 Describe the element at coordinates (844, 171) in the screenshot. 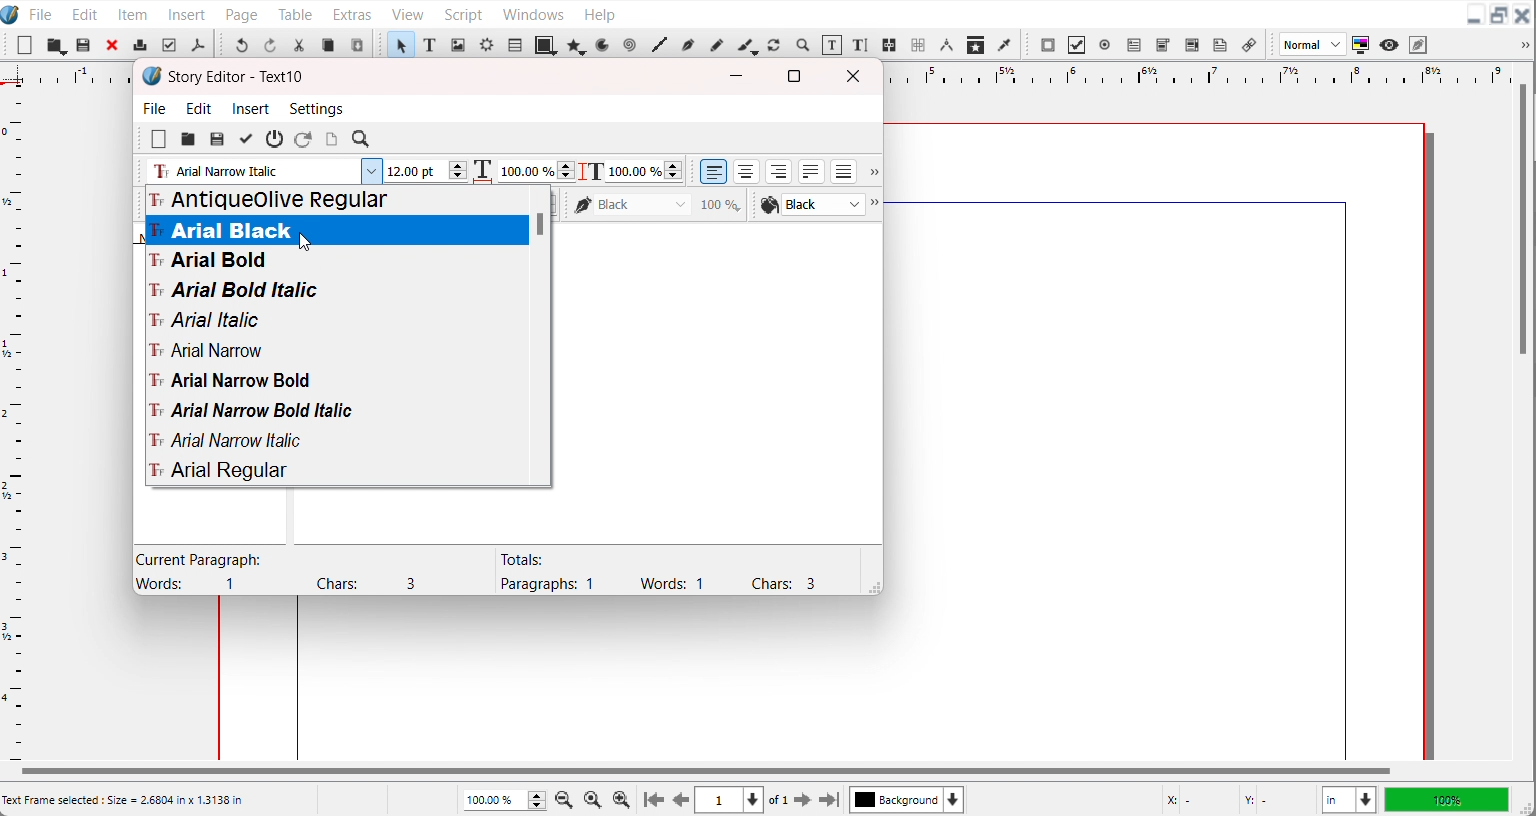

I see `Align text forced Justified` at that location.